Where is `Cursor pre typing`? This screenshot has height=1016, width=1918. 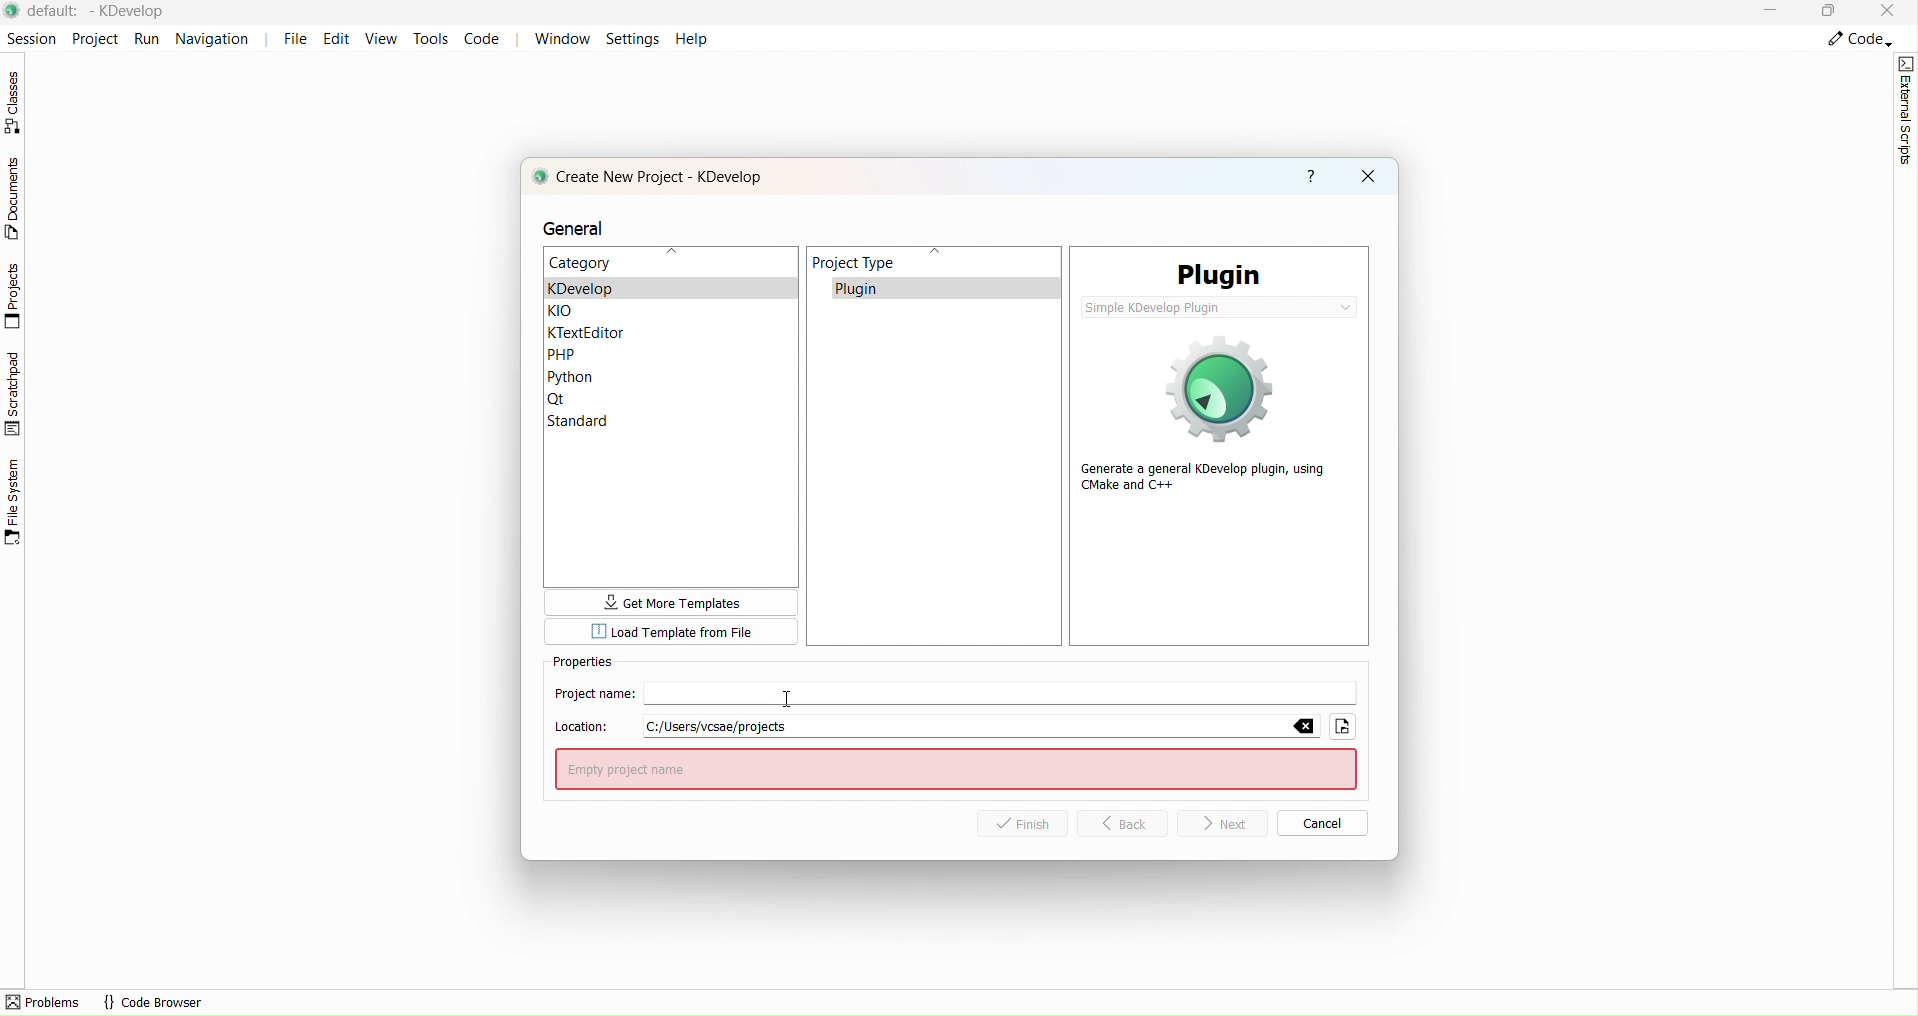 Cursor pre typing is located at coordinates (788, 700).